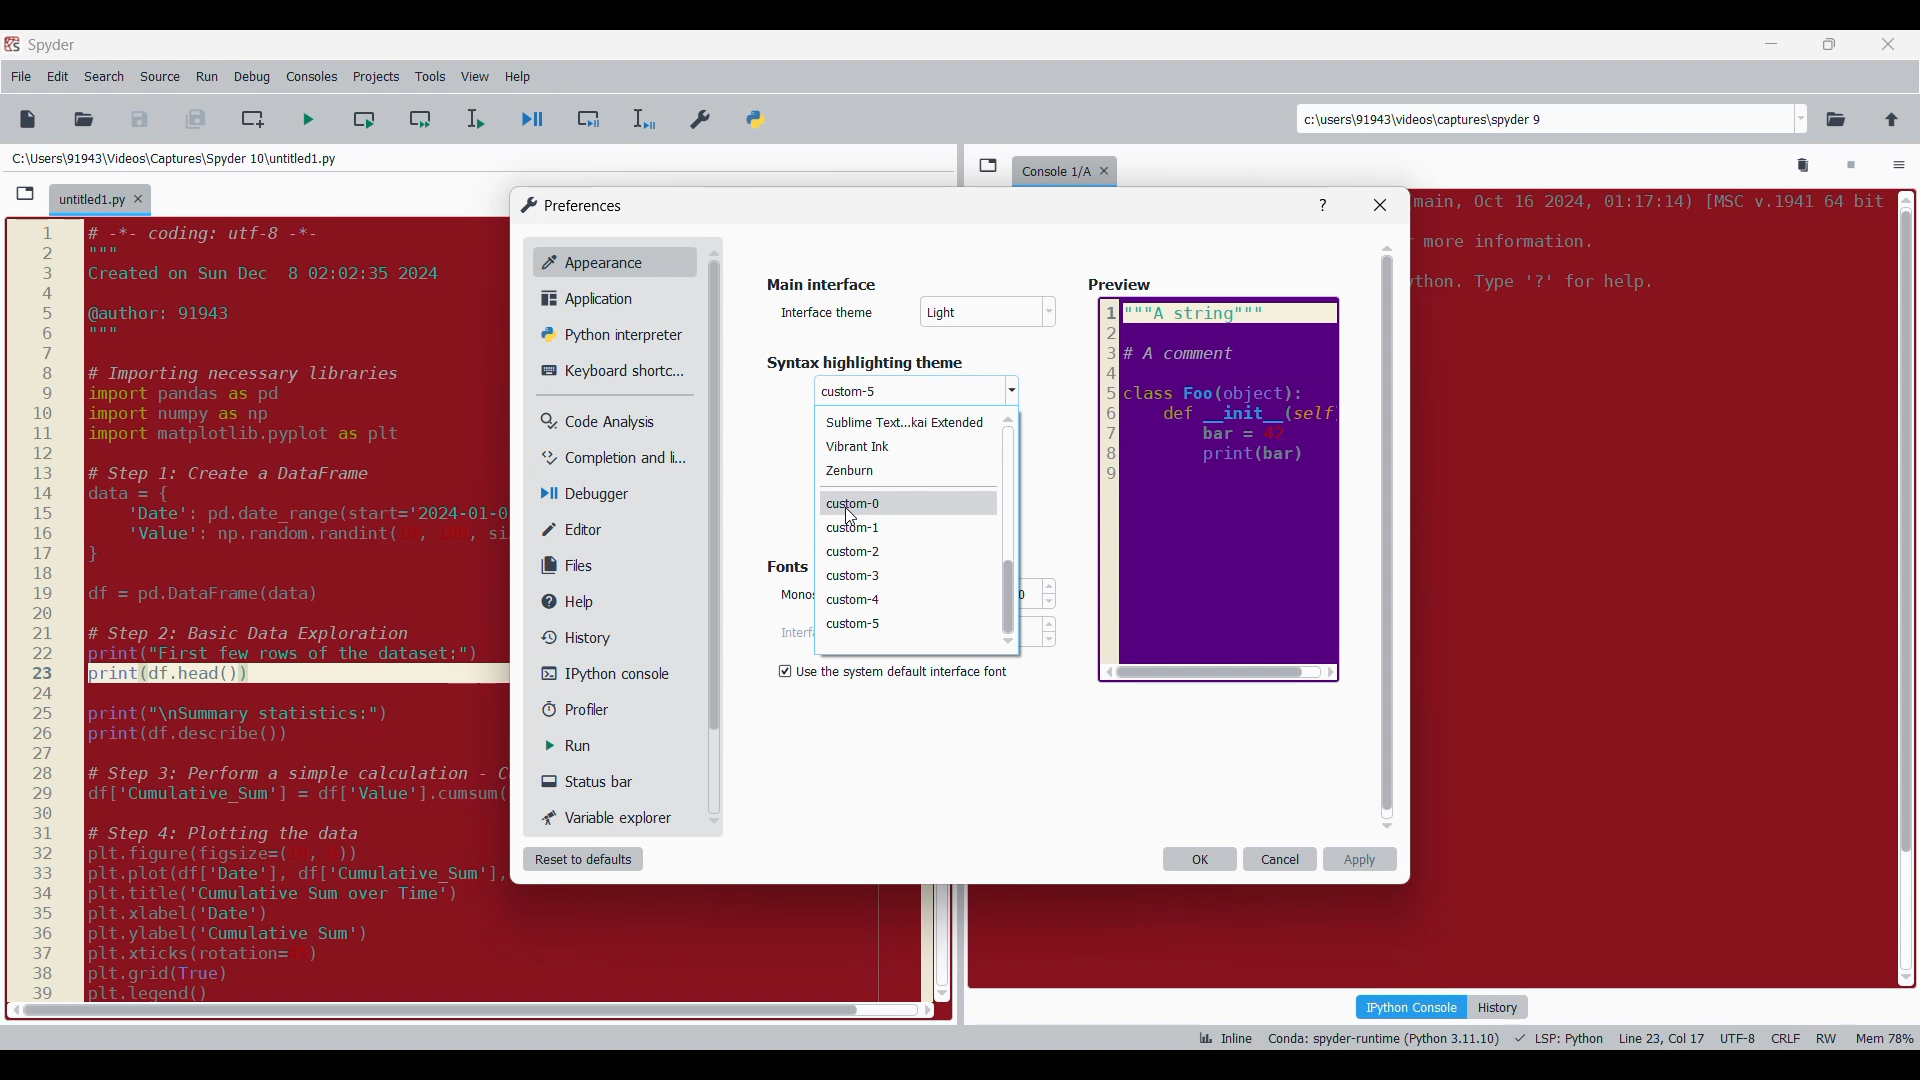 This screenshot has width=1920, height=1080. What do you see at coordinates (572, 565) in the screenshot?
I see `Files` at bounding box center [572, 565].